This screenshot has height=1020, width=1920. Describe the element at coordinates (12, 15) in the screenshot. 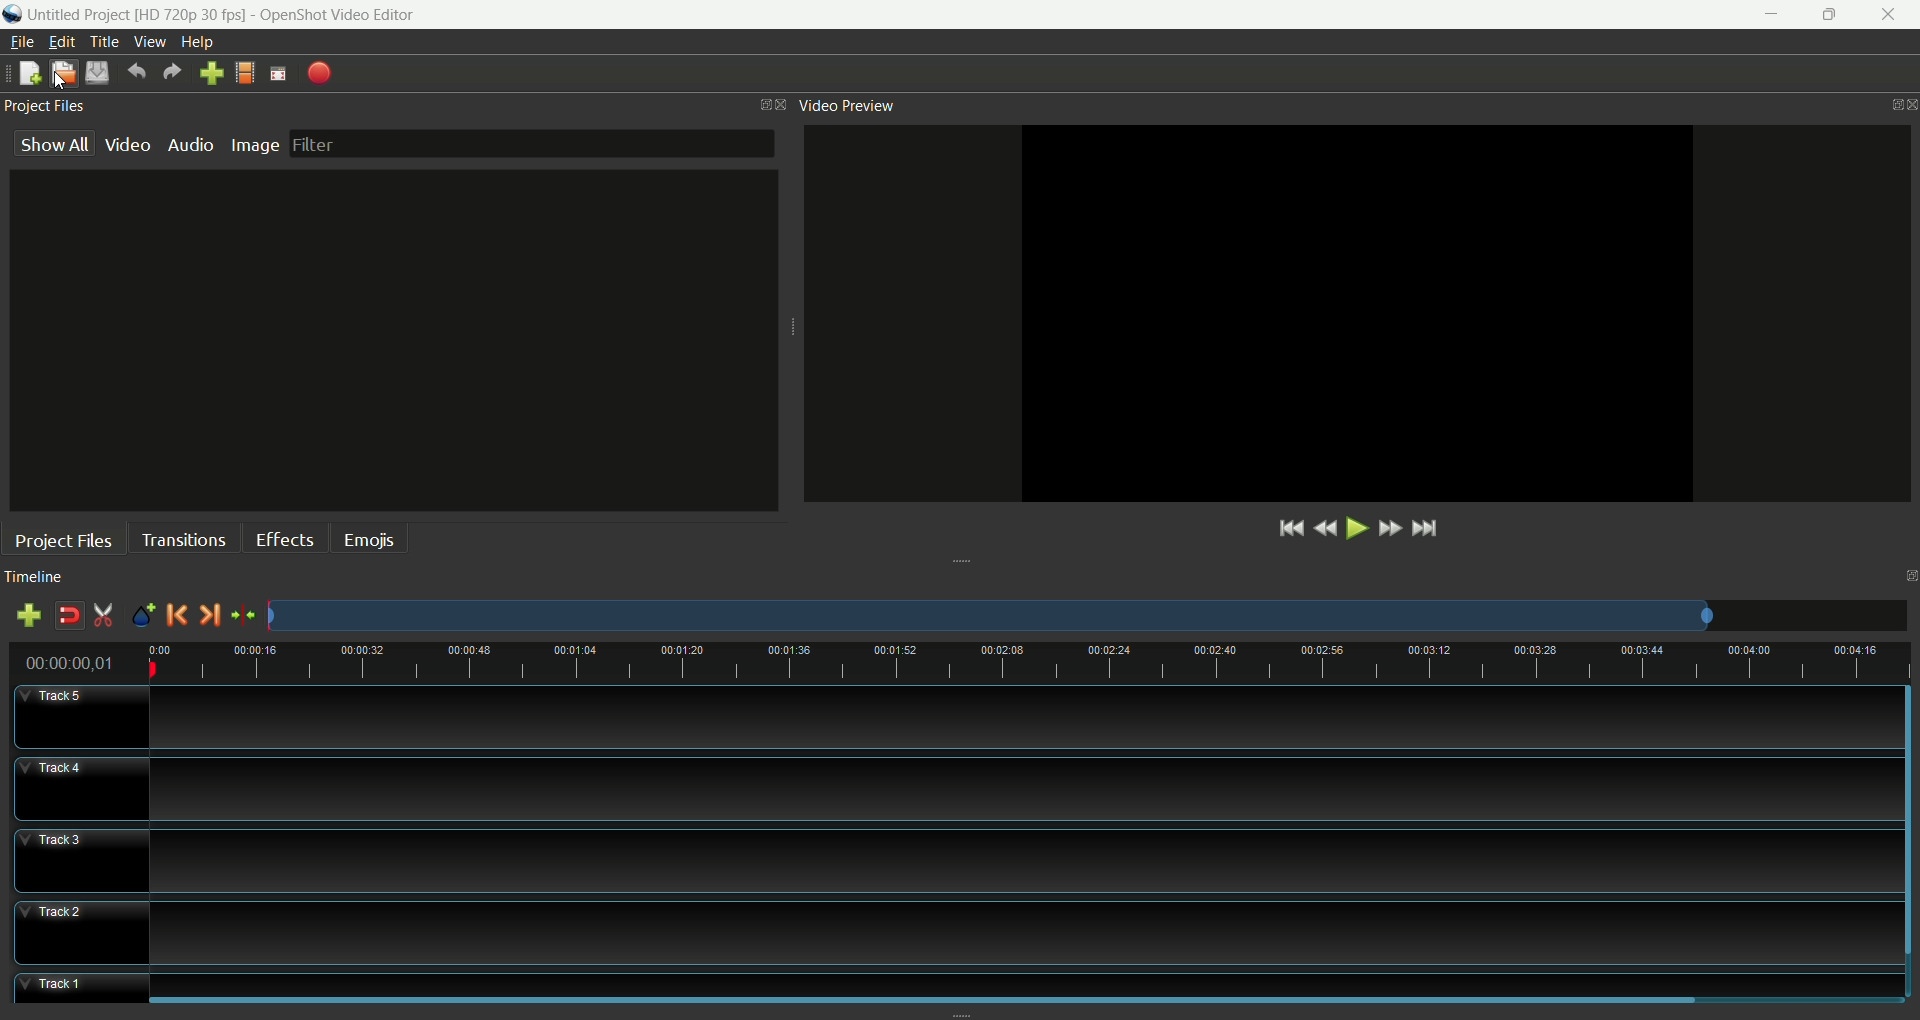

I see `logo` at that location.